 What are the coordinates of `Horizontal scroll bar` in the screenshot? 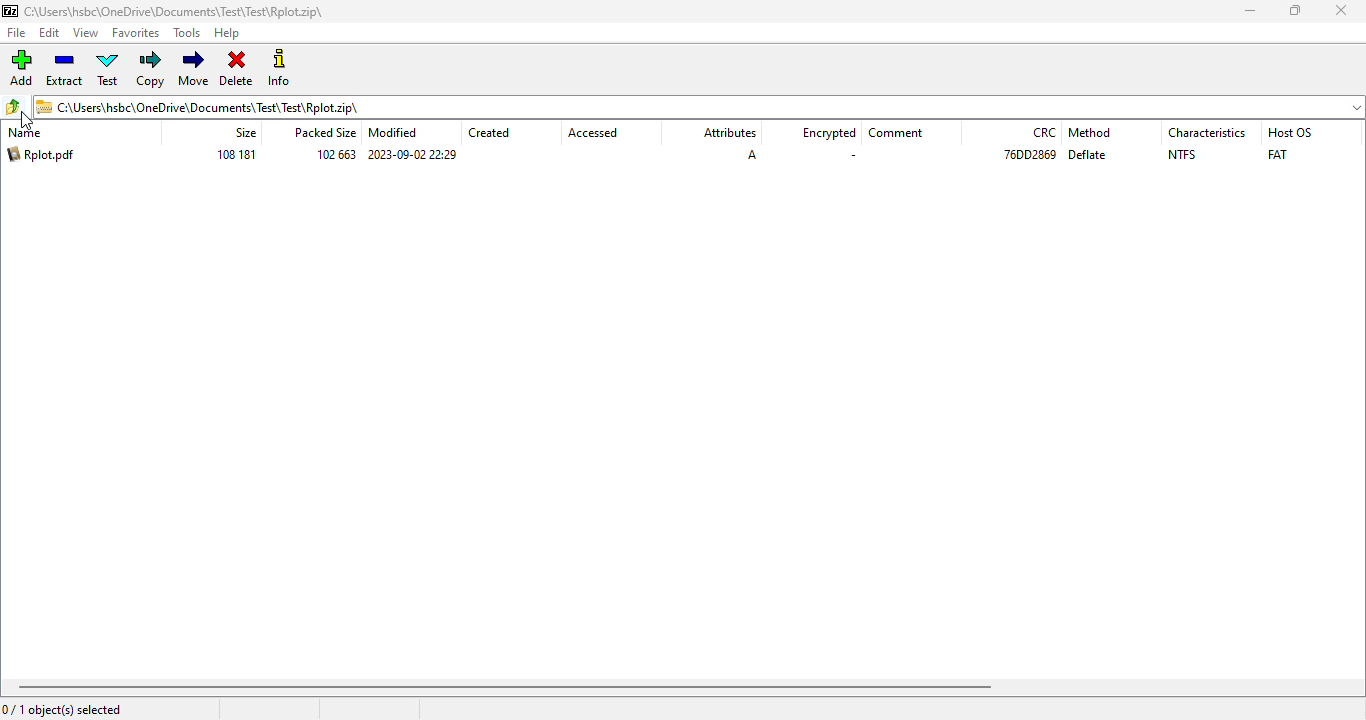 It's located at (505, 686).